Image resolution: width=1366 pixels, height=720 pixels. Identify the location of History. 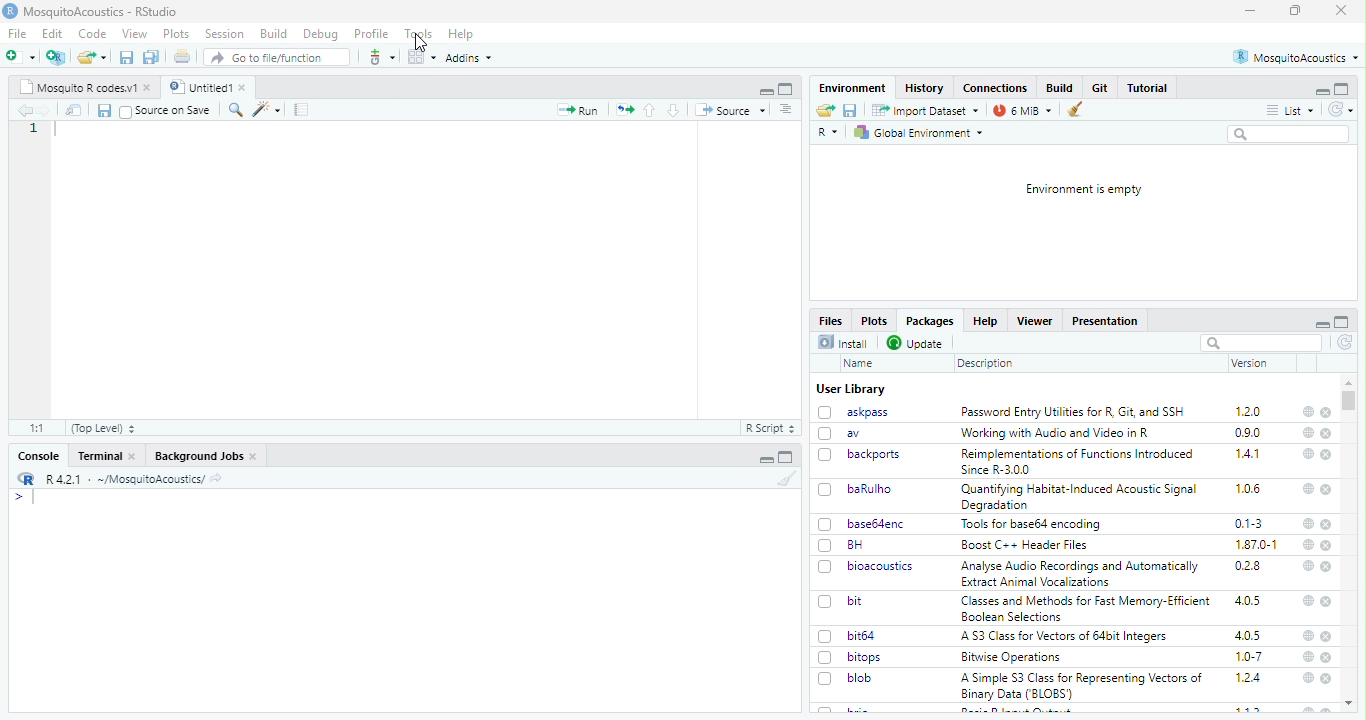
(925, 89).